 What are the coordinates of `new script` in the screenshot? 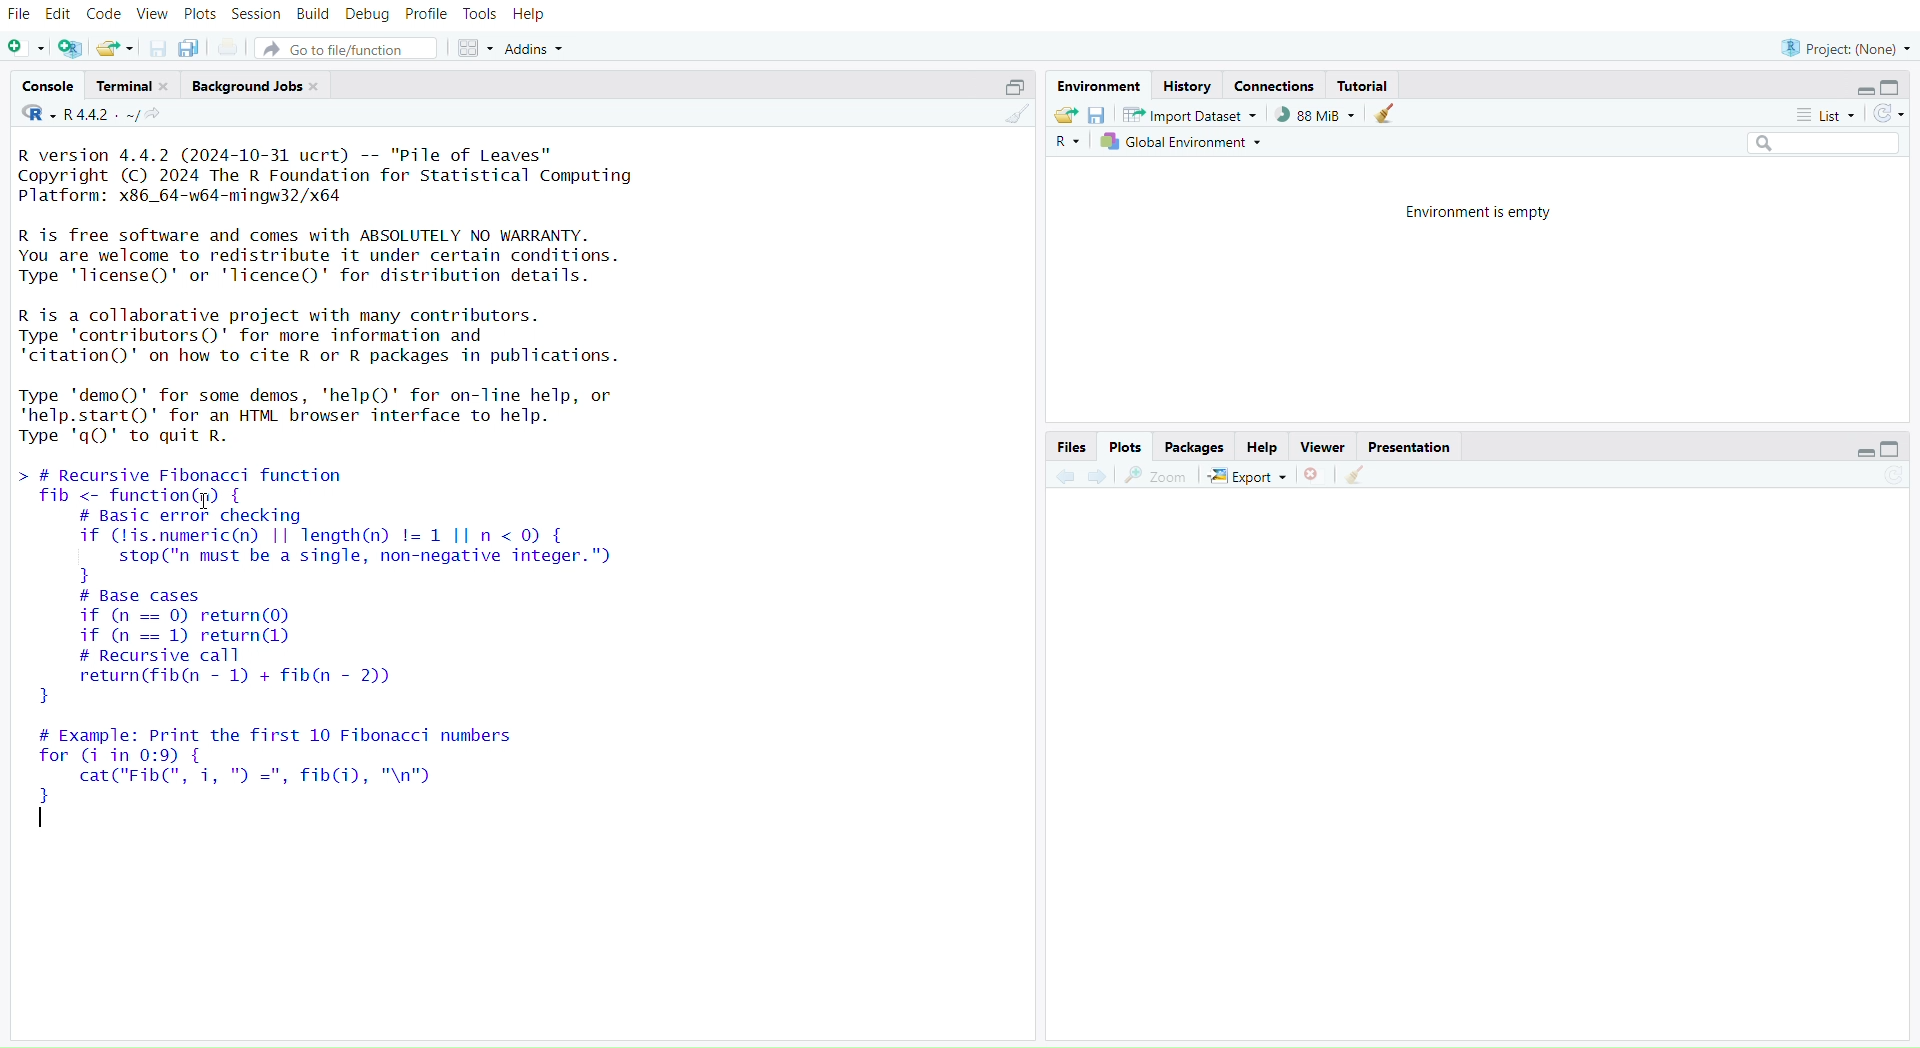 It's located at (26, 50).